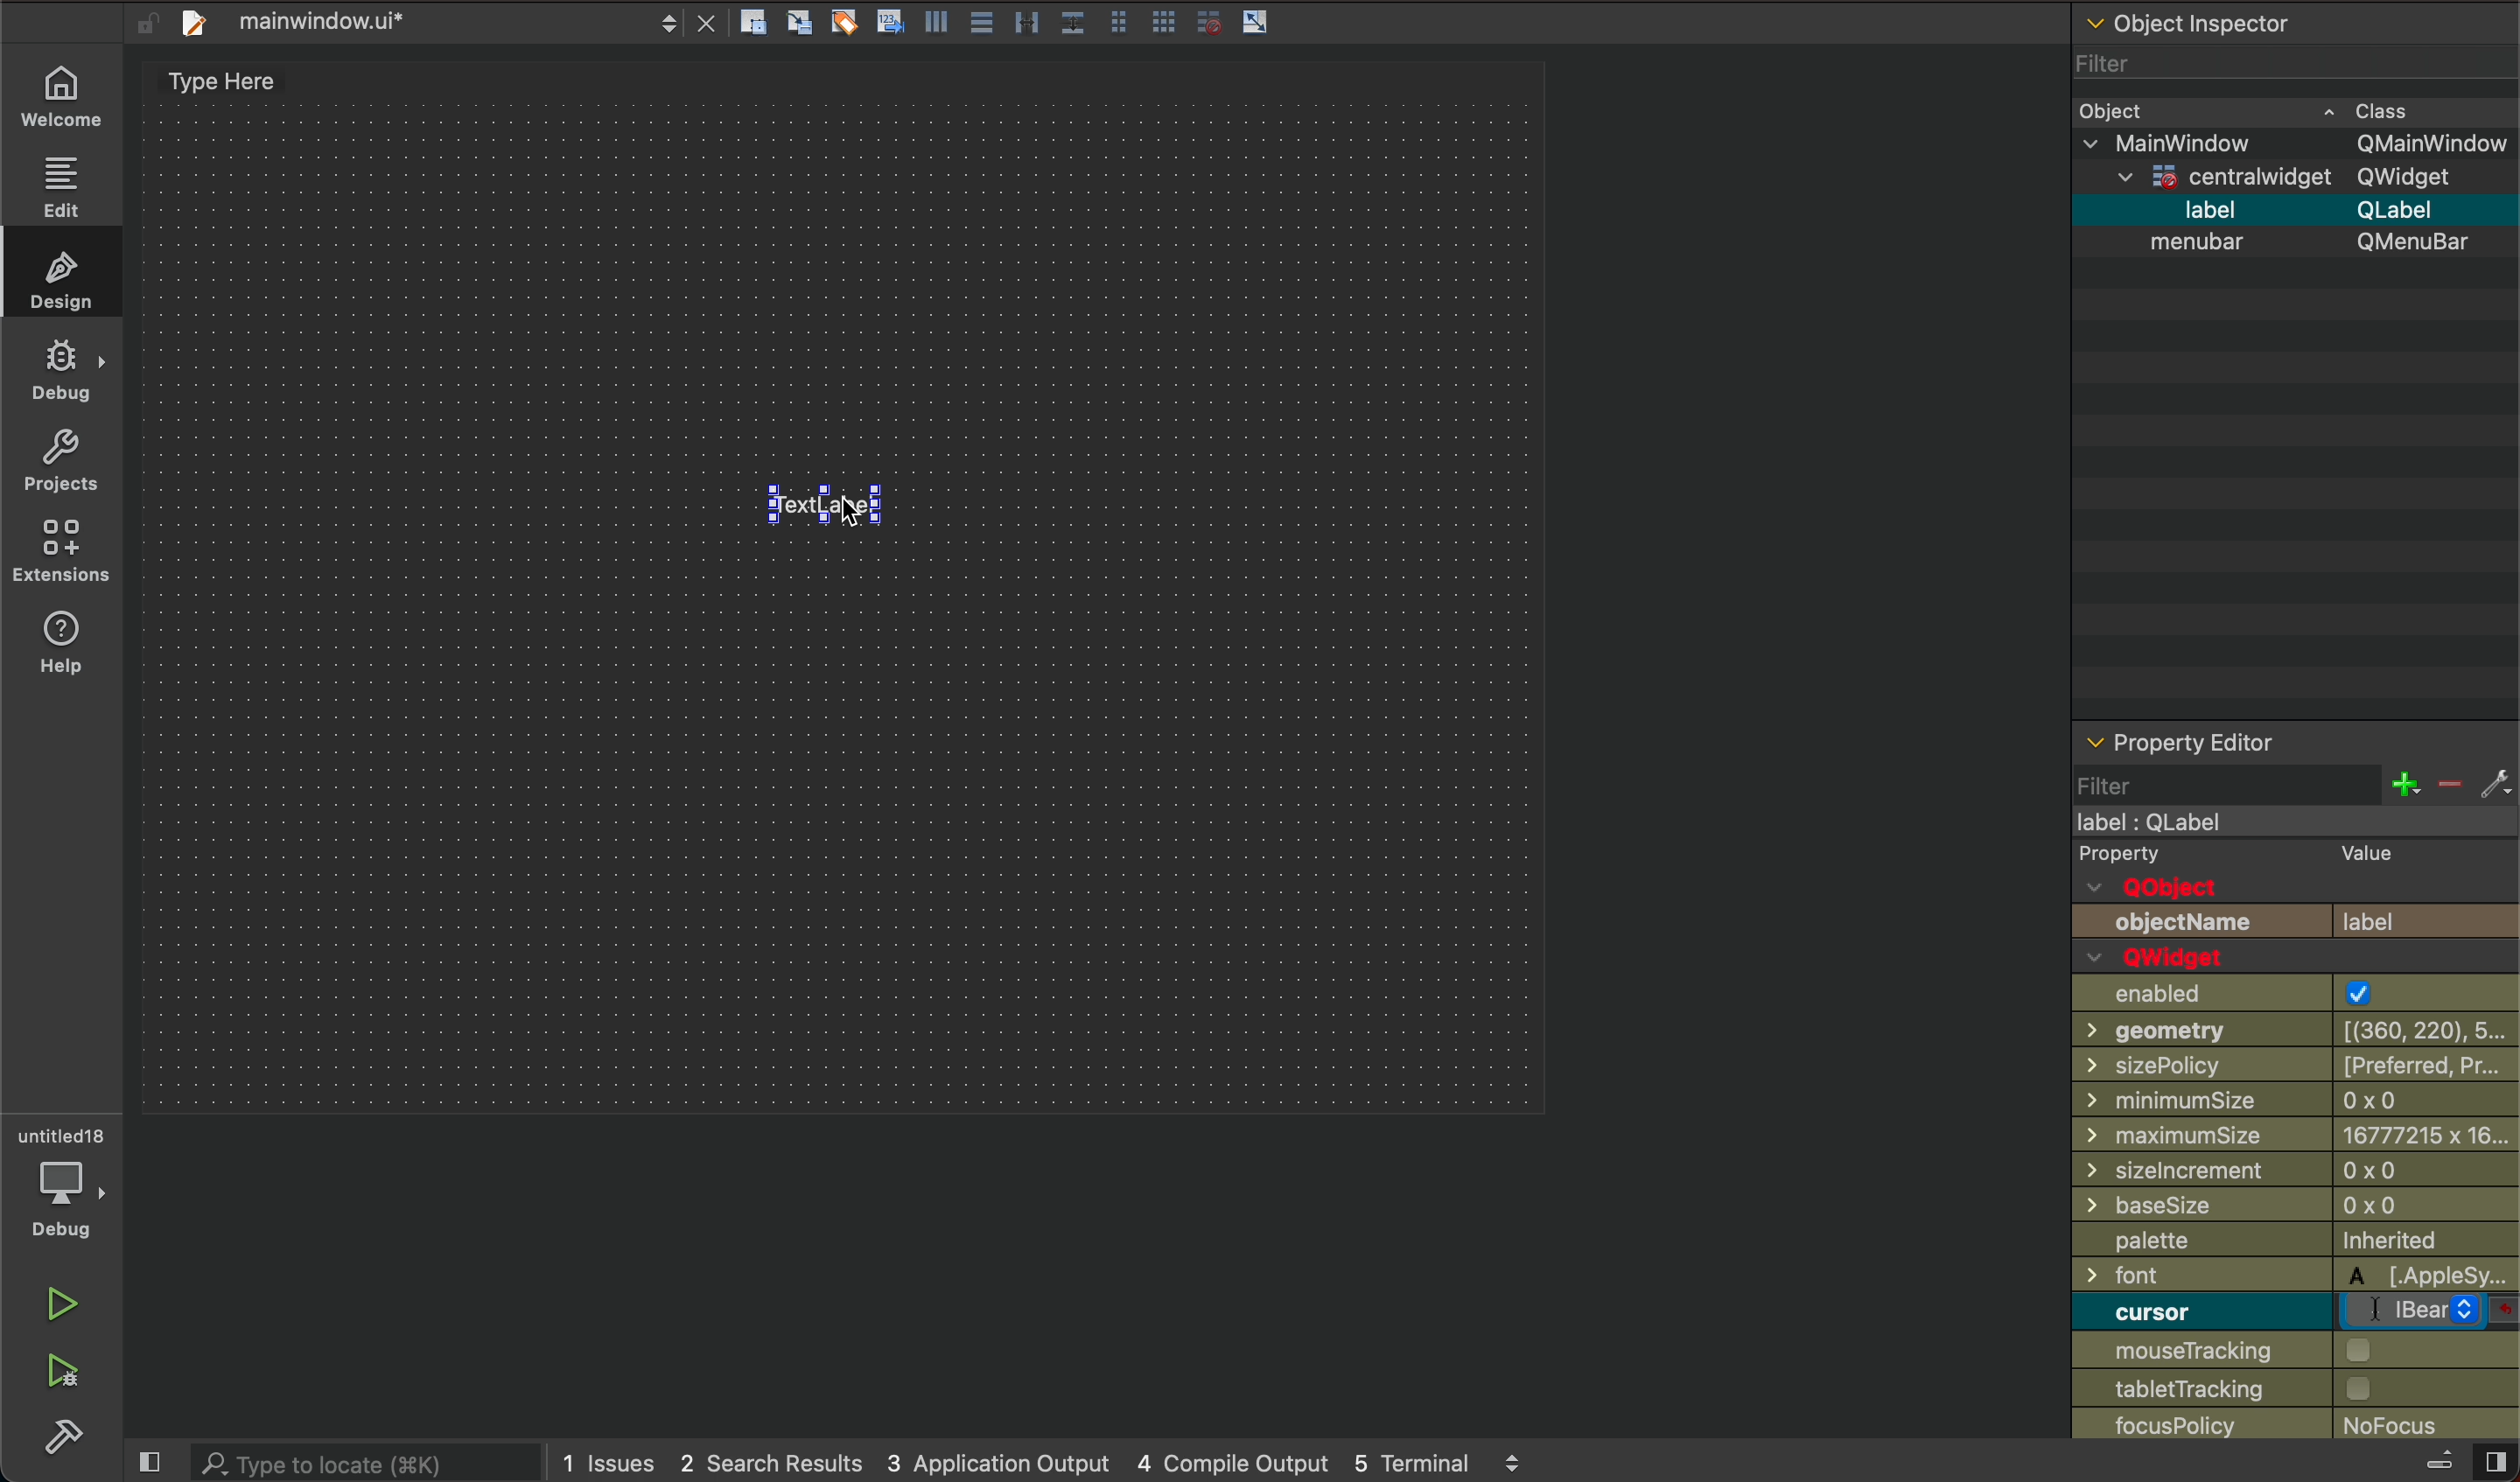 Image resolution: width=2520 pixels, height=1482 pixels. I want to click on type here, so click(236, 85).